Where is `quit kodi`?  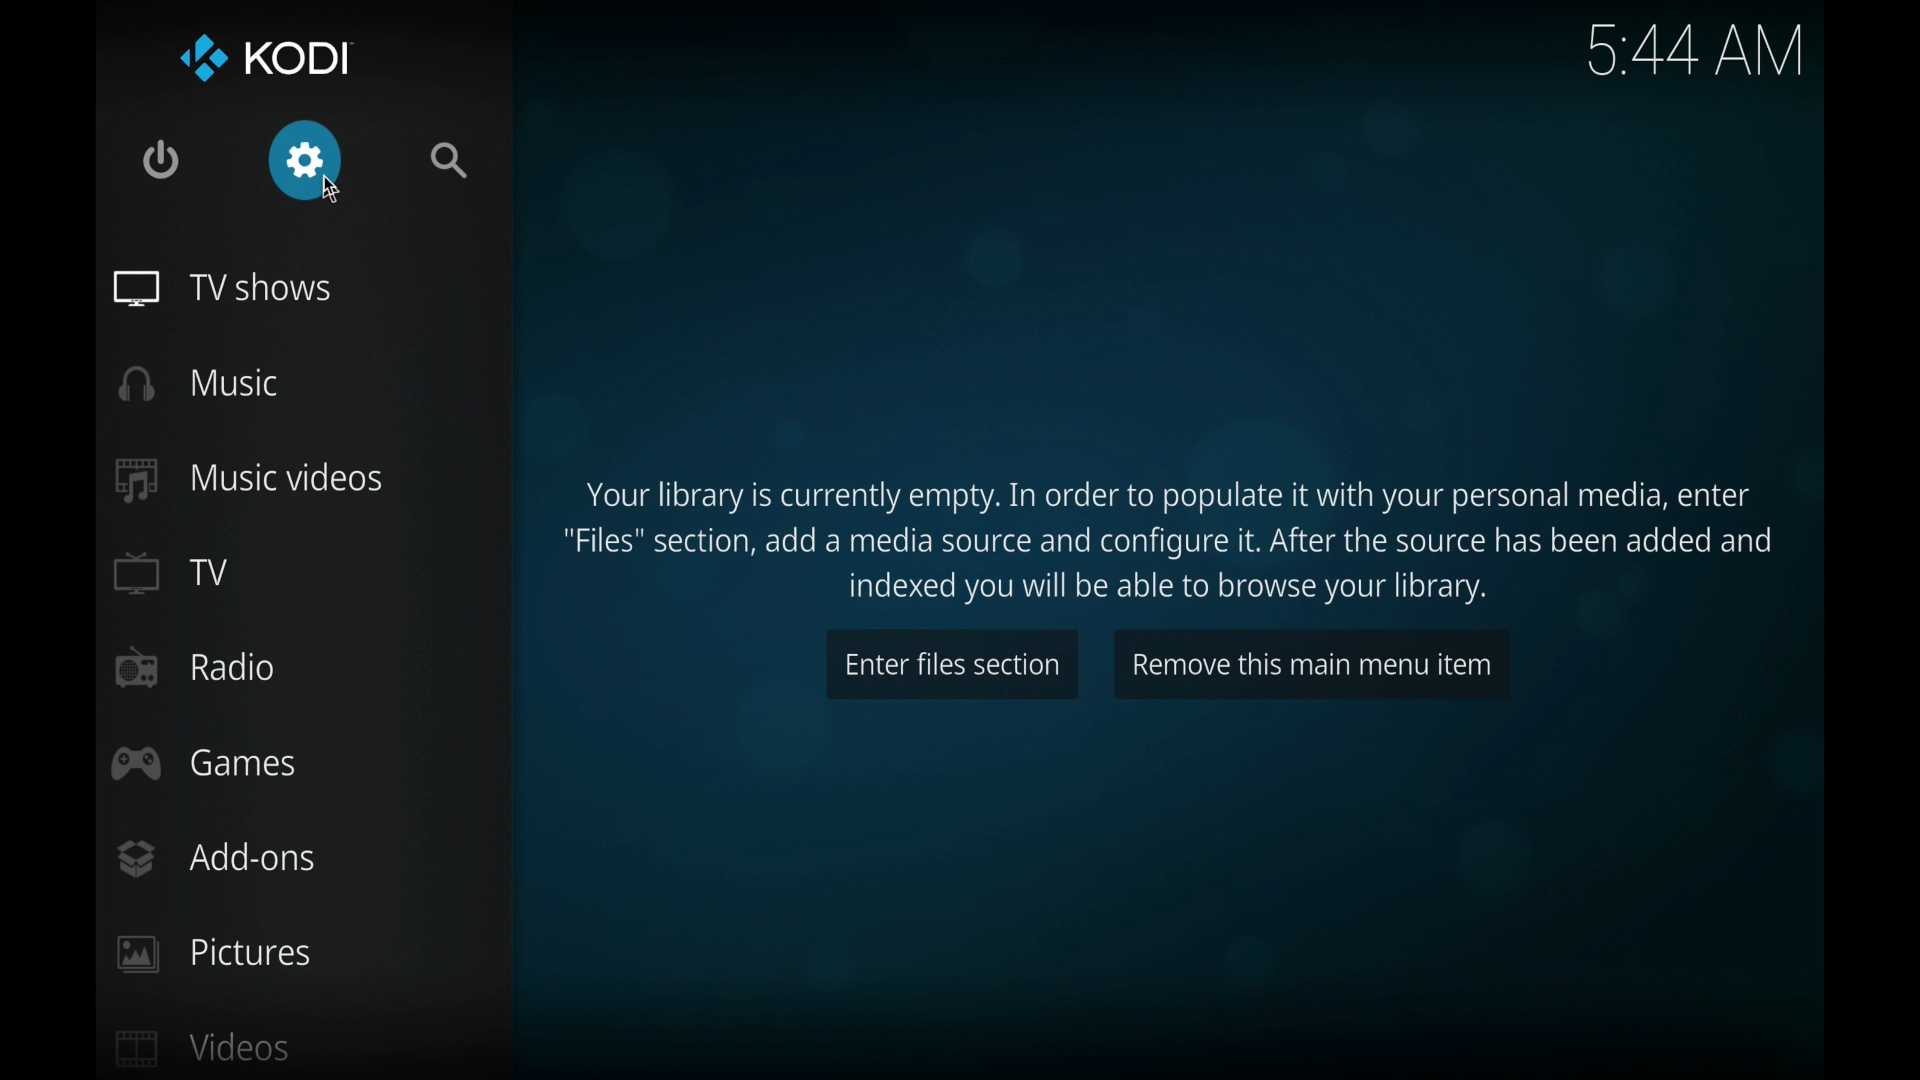
quit kodi is located at coordinates (161, 160).